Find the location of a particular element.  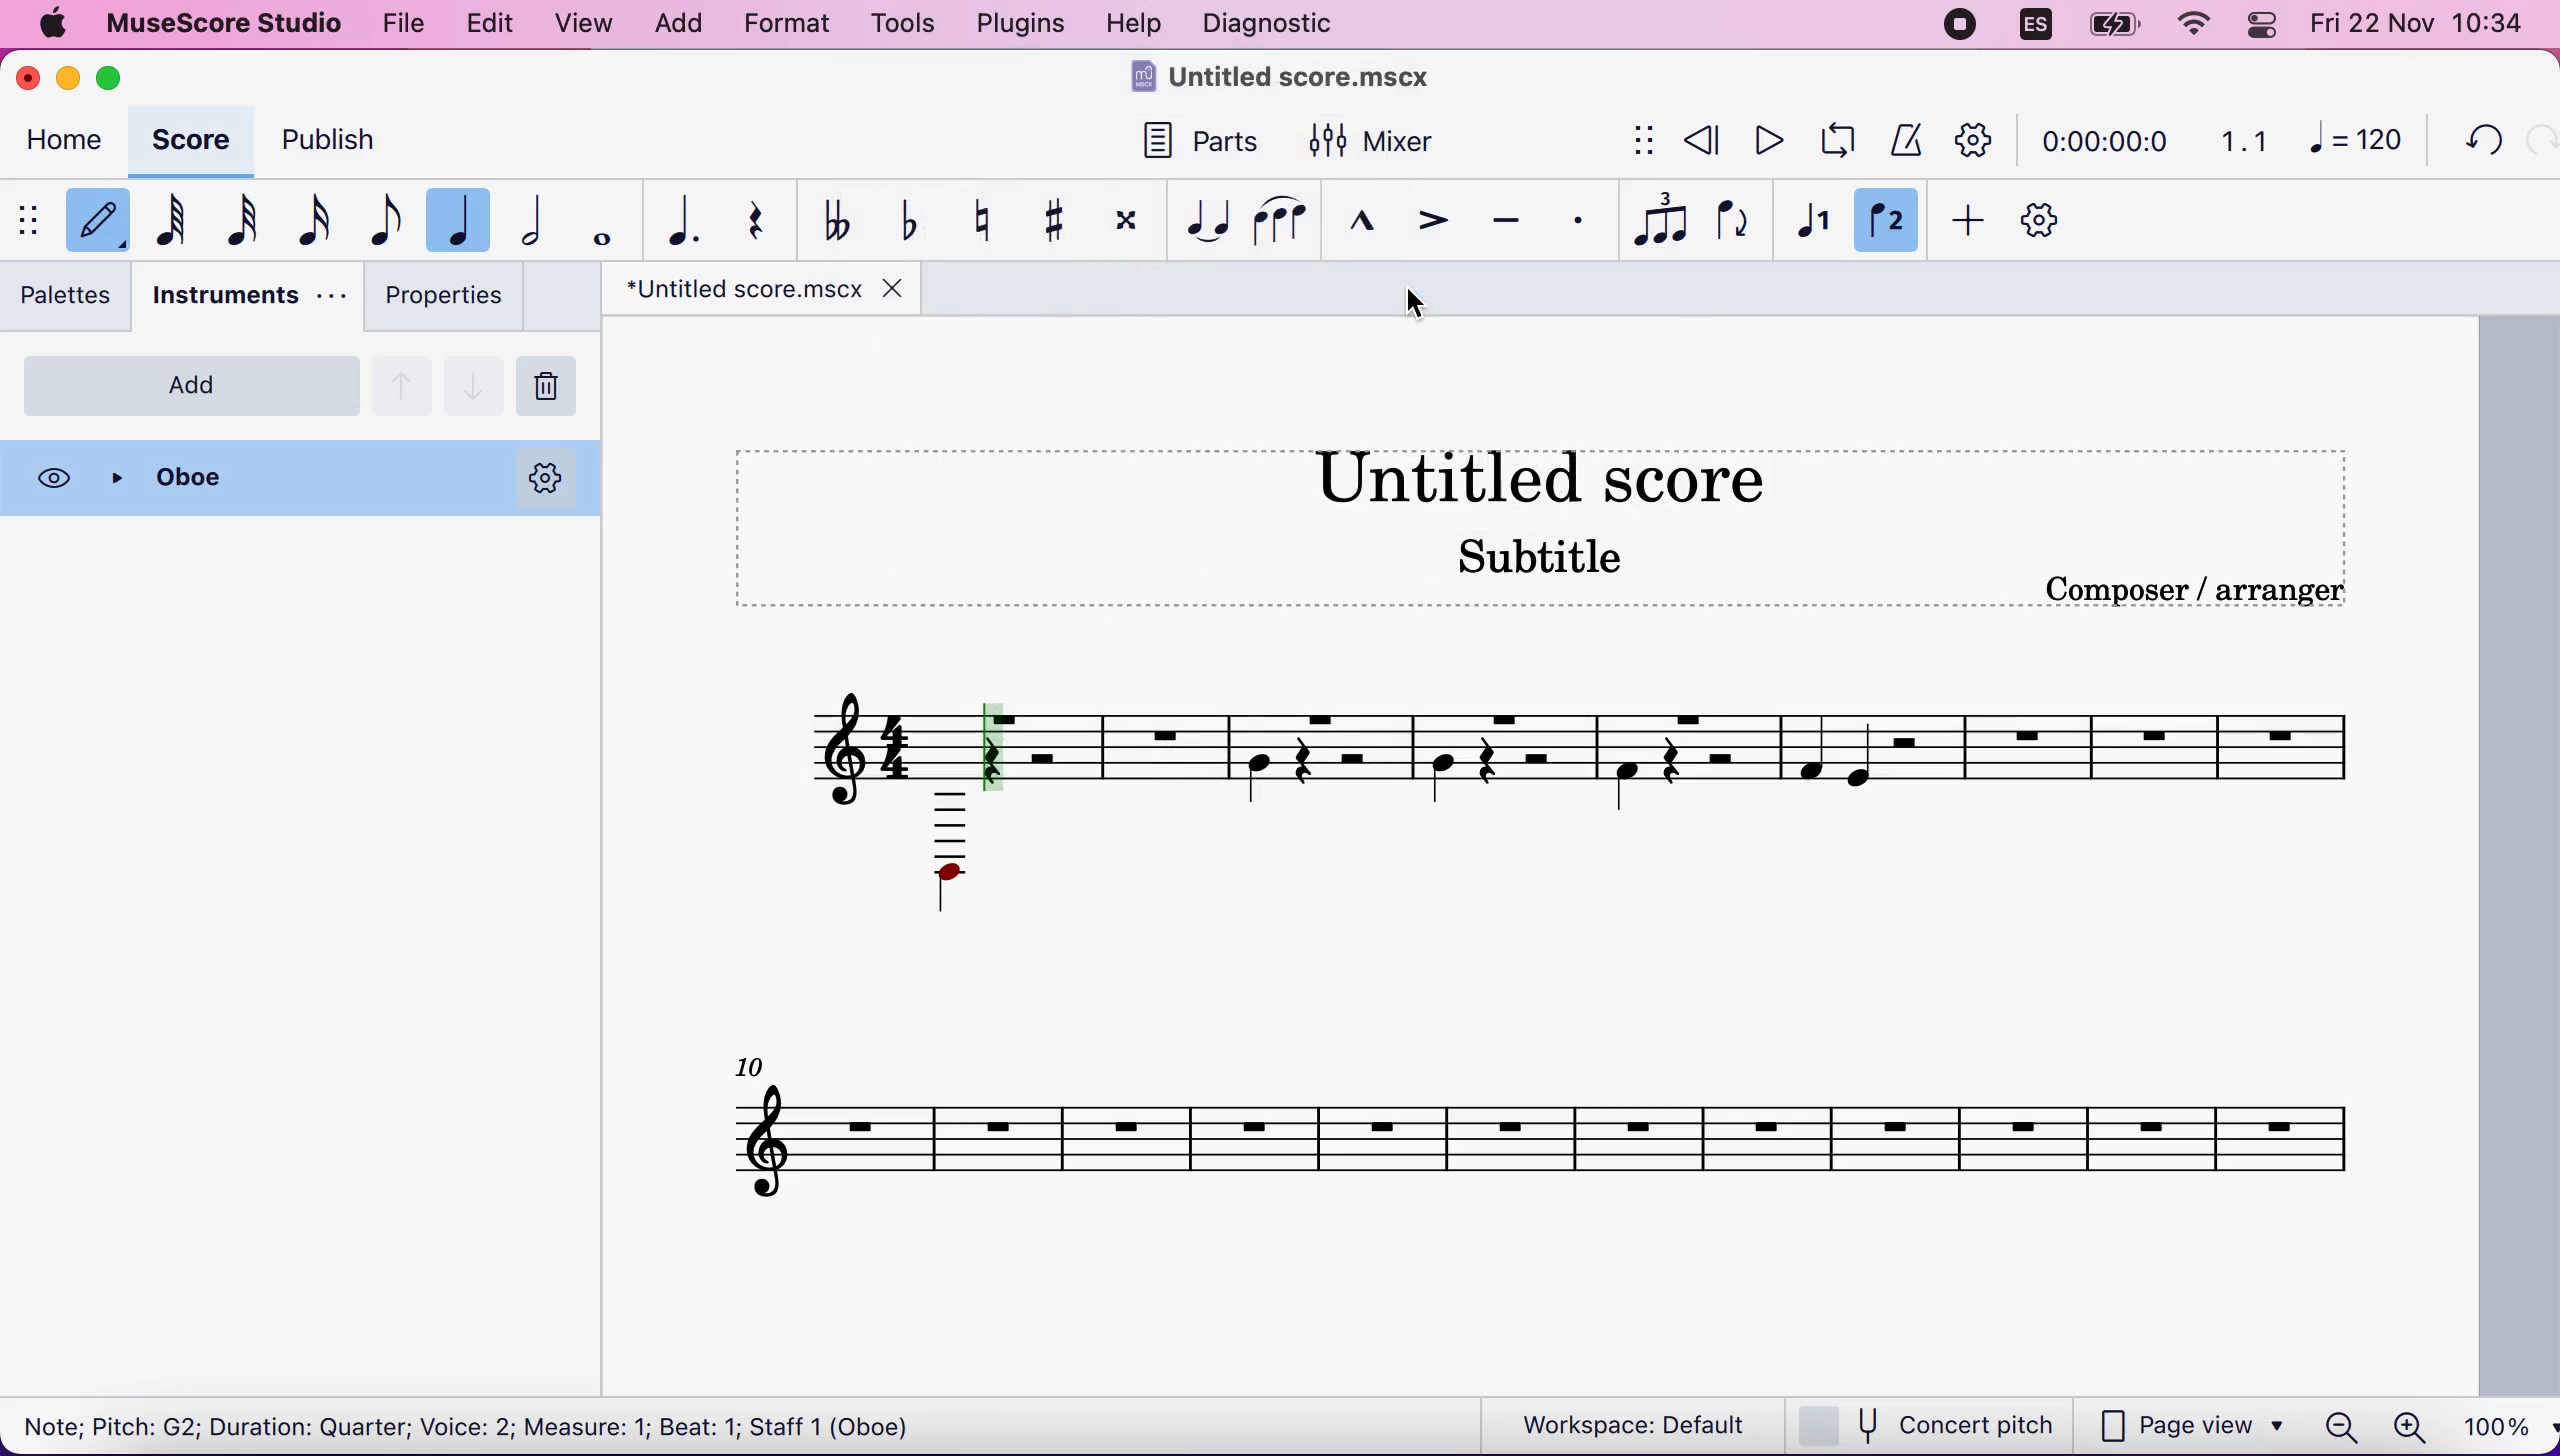

"Untitled score.mscx is located at coordinates (1298, 83).